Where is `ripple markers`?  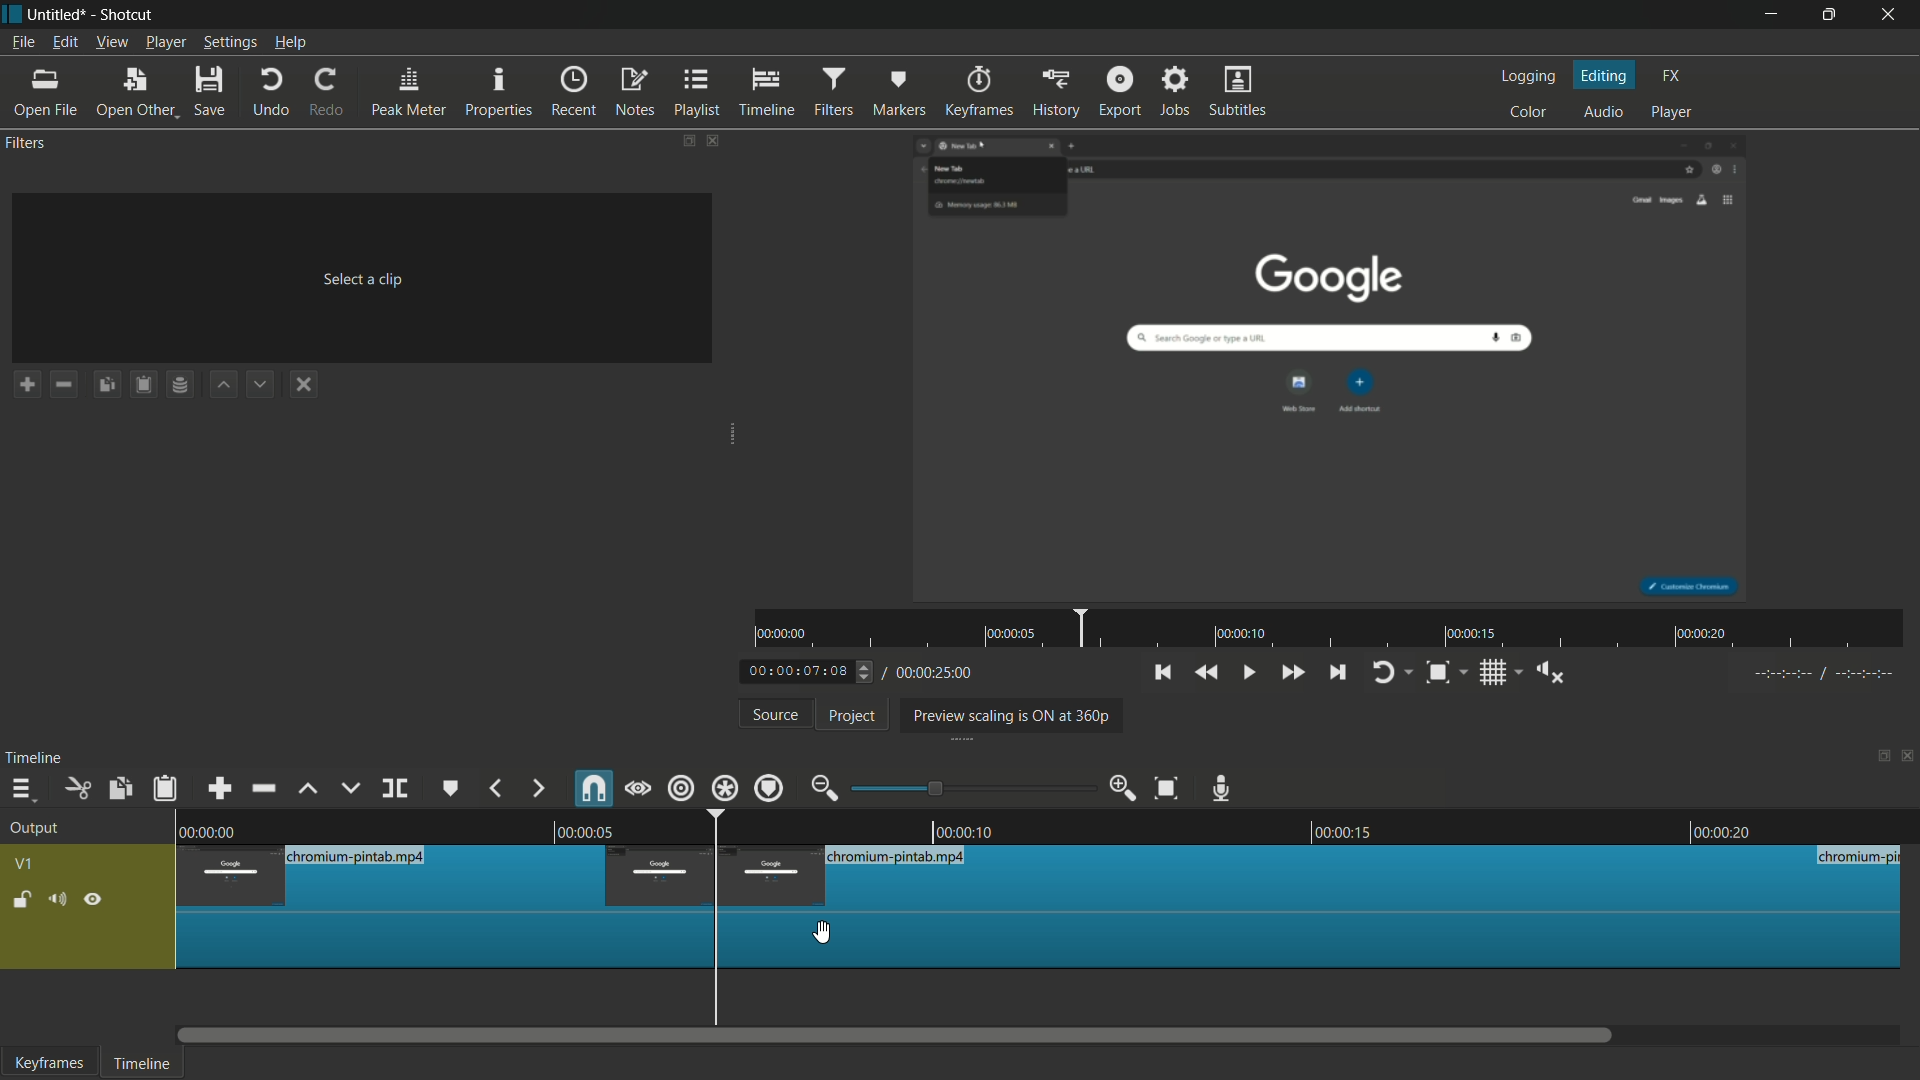
ripple markers is located at coordinates (769, 788).